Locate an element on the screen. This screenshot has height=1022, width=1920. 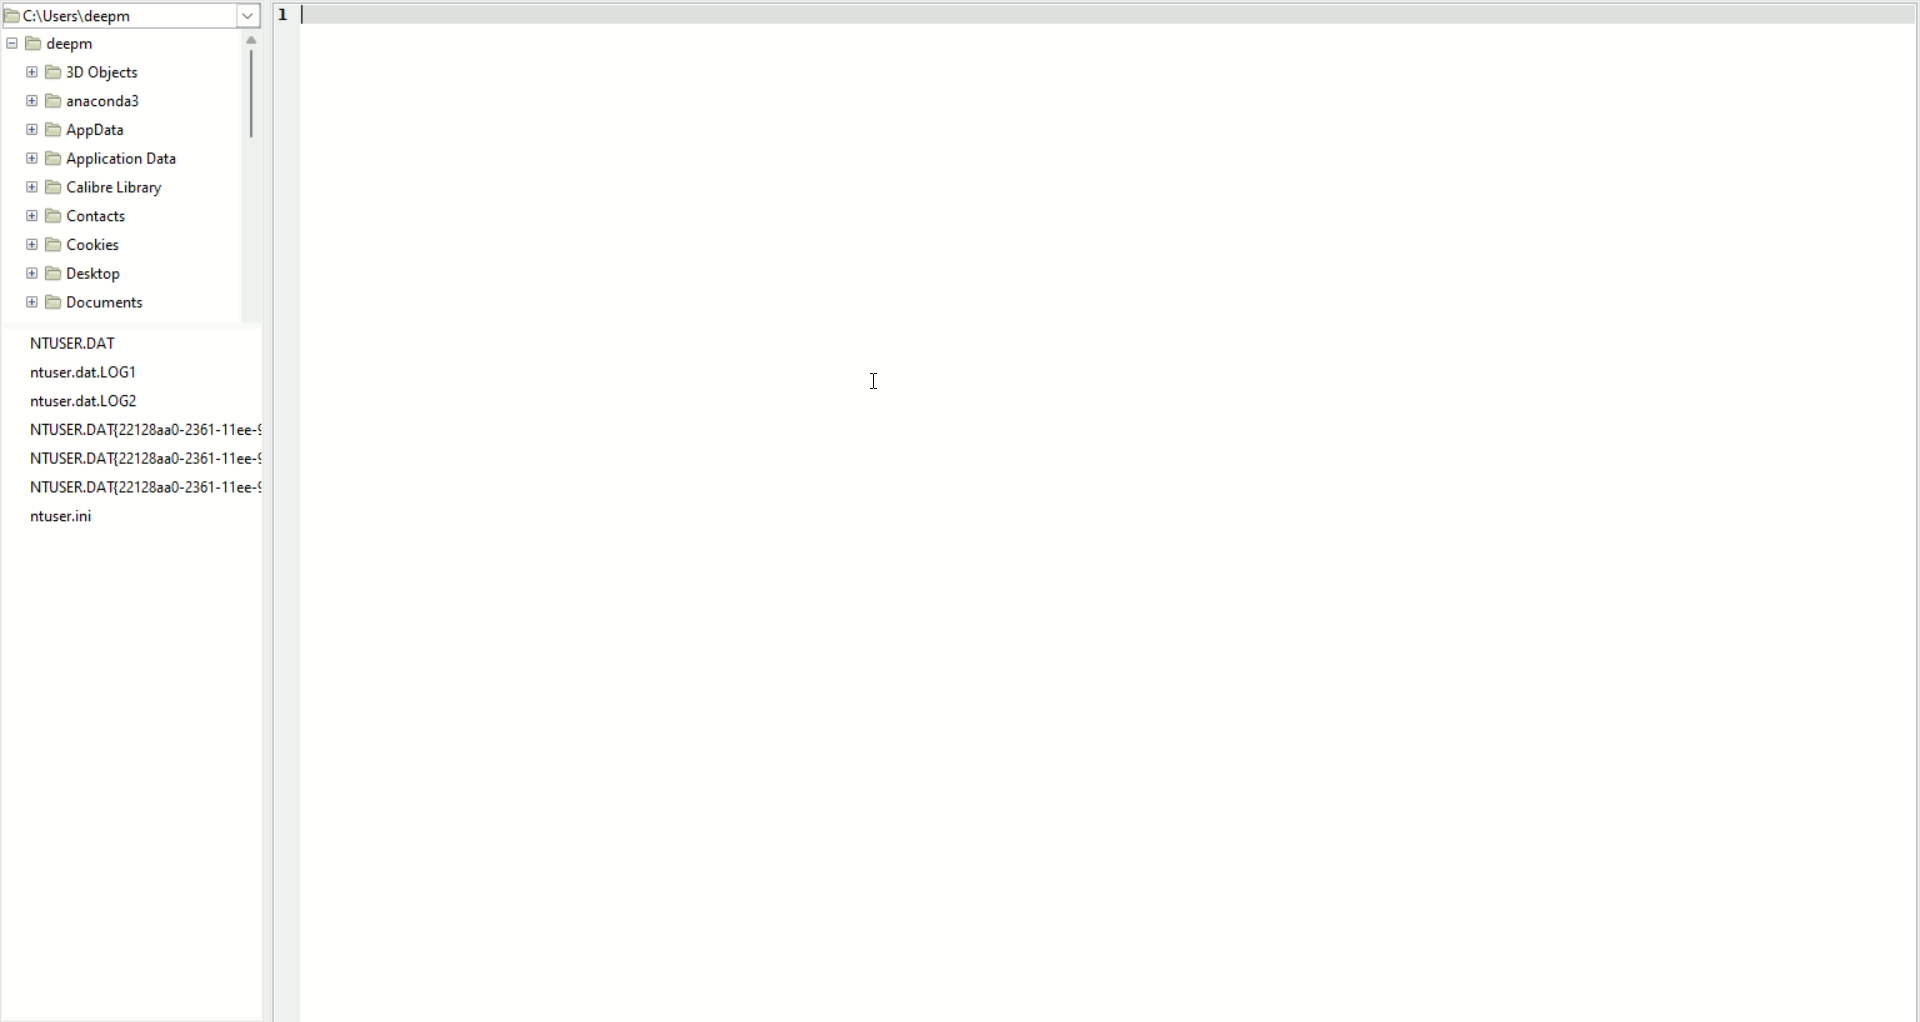
file name is located at coordinates (85, 374).